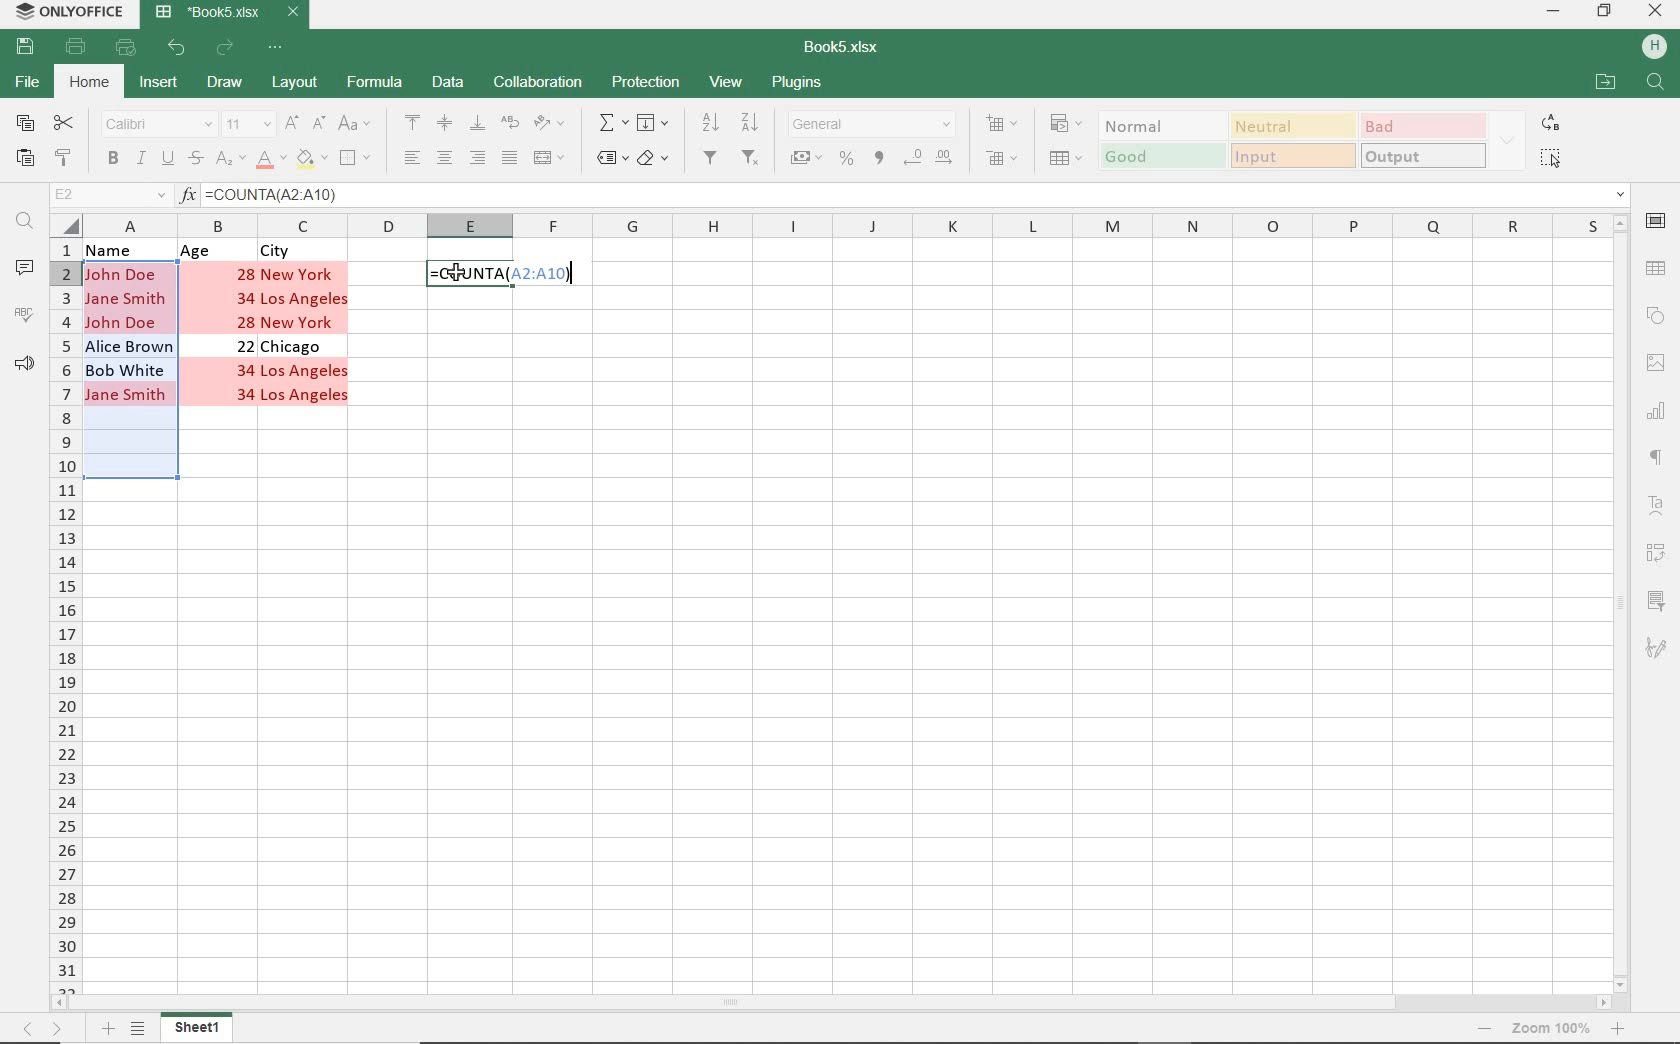  What do you see at coordinates (277, 48) in the screenshot?
I see `CUSTOMIZE QUICK ACCESS TOOLBAR` at bounding box center [277, 48].